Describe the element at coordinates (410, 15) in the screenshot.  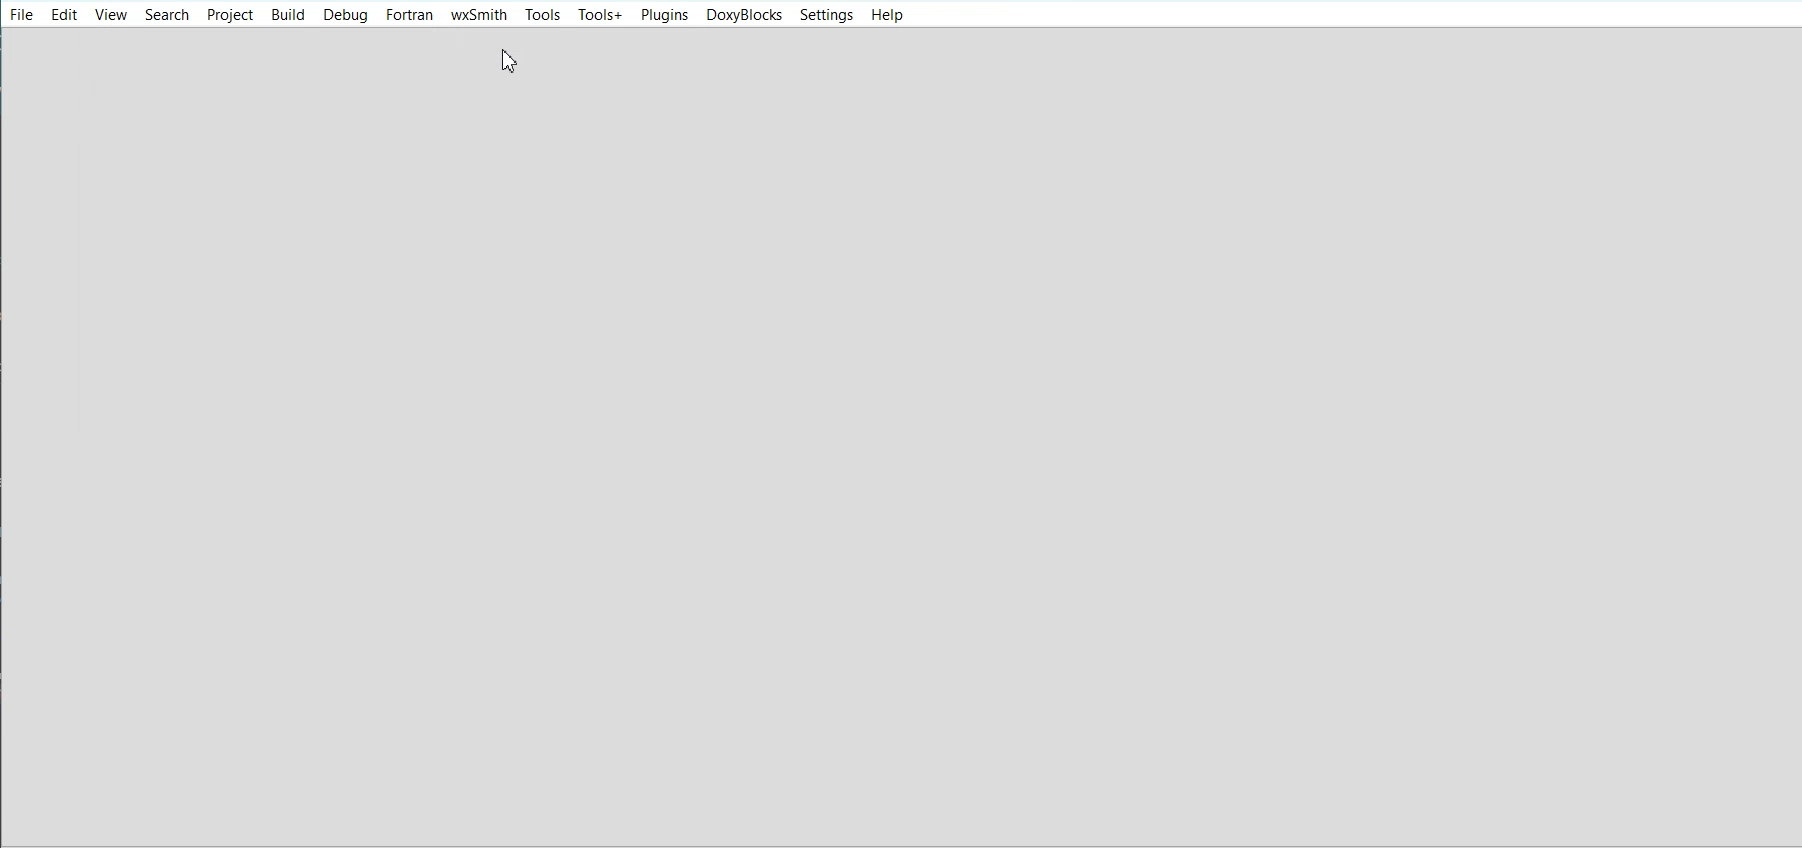
I see `Fortran` at that location.